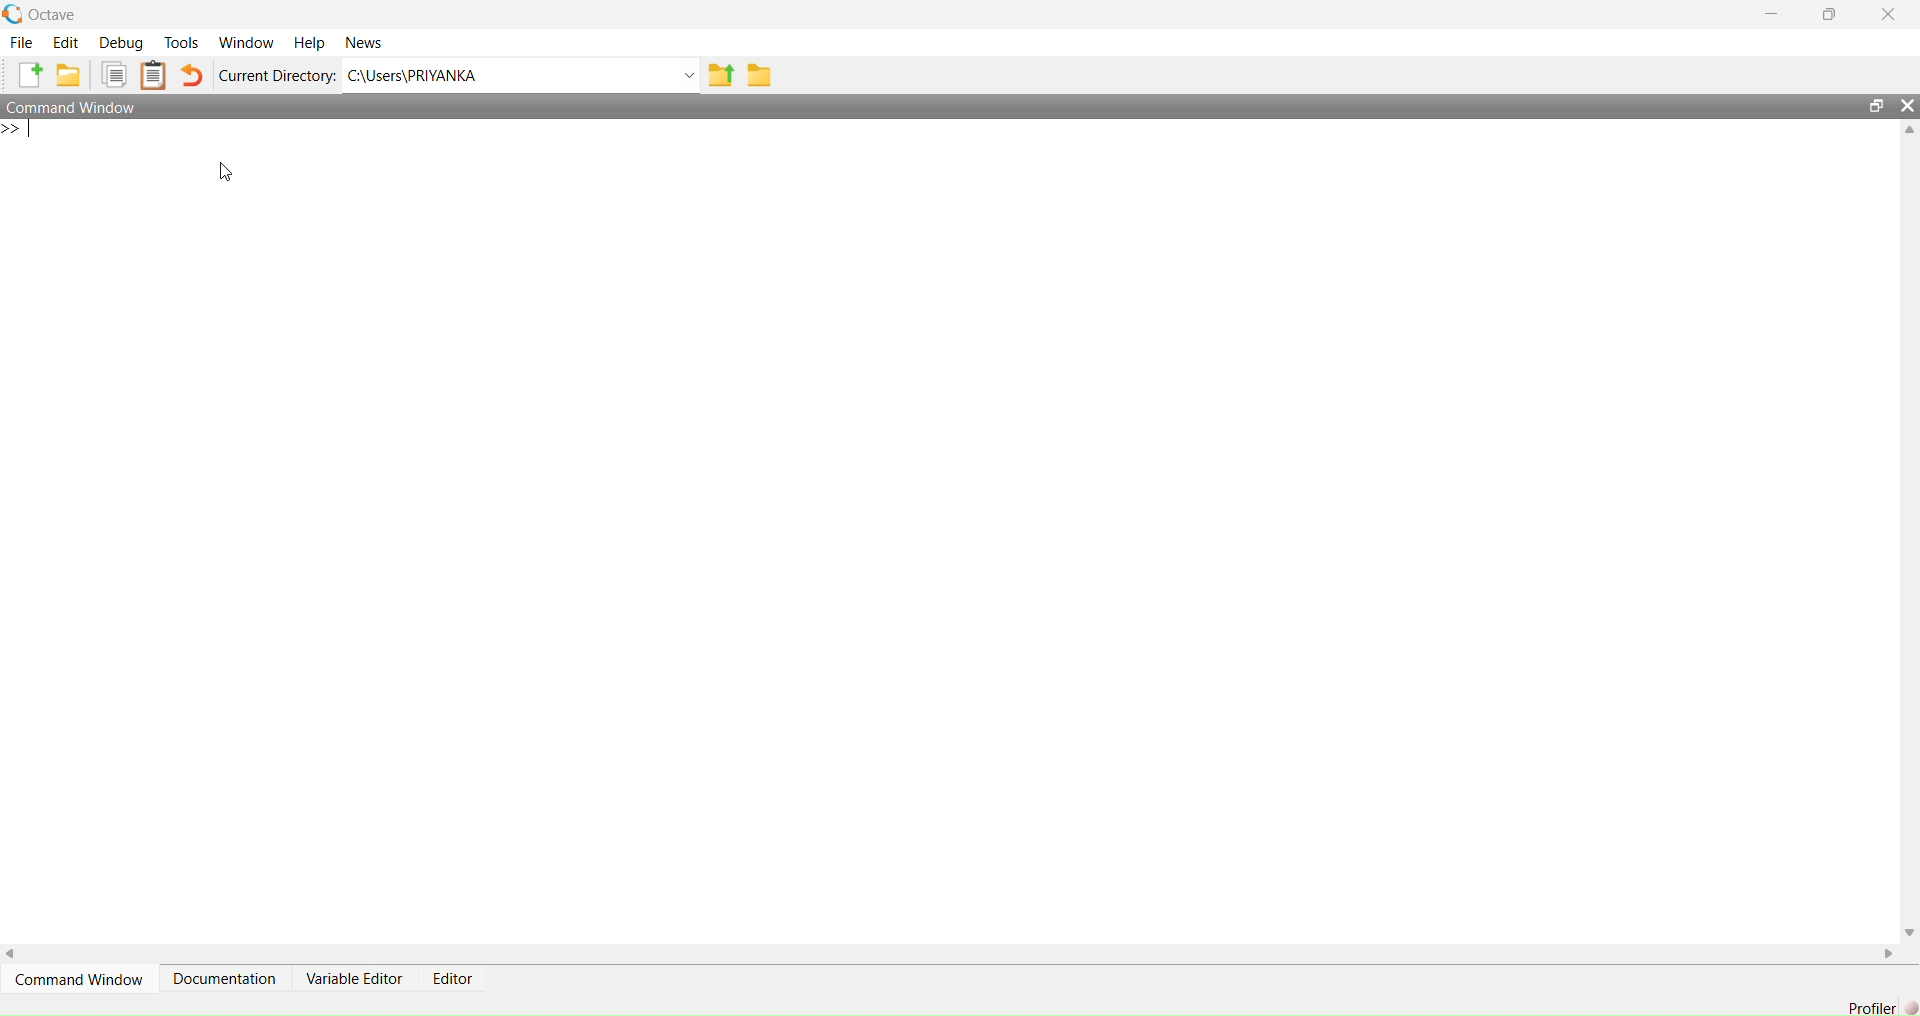 Image resolution: width=1920 pixels, height=1016 pixels. I want to click on ‘Current Directory:, so click(274, 78).